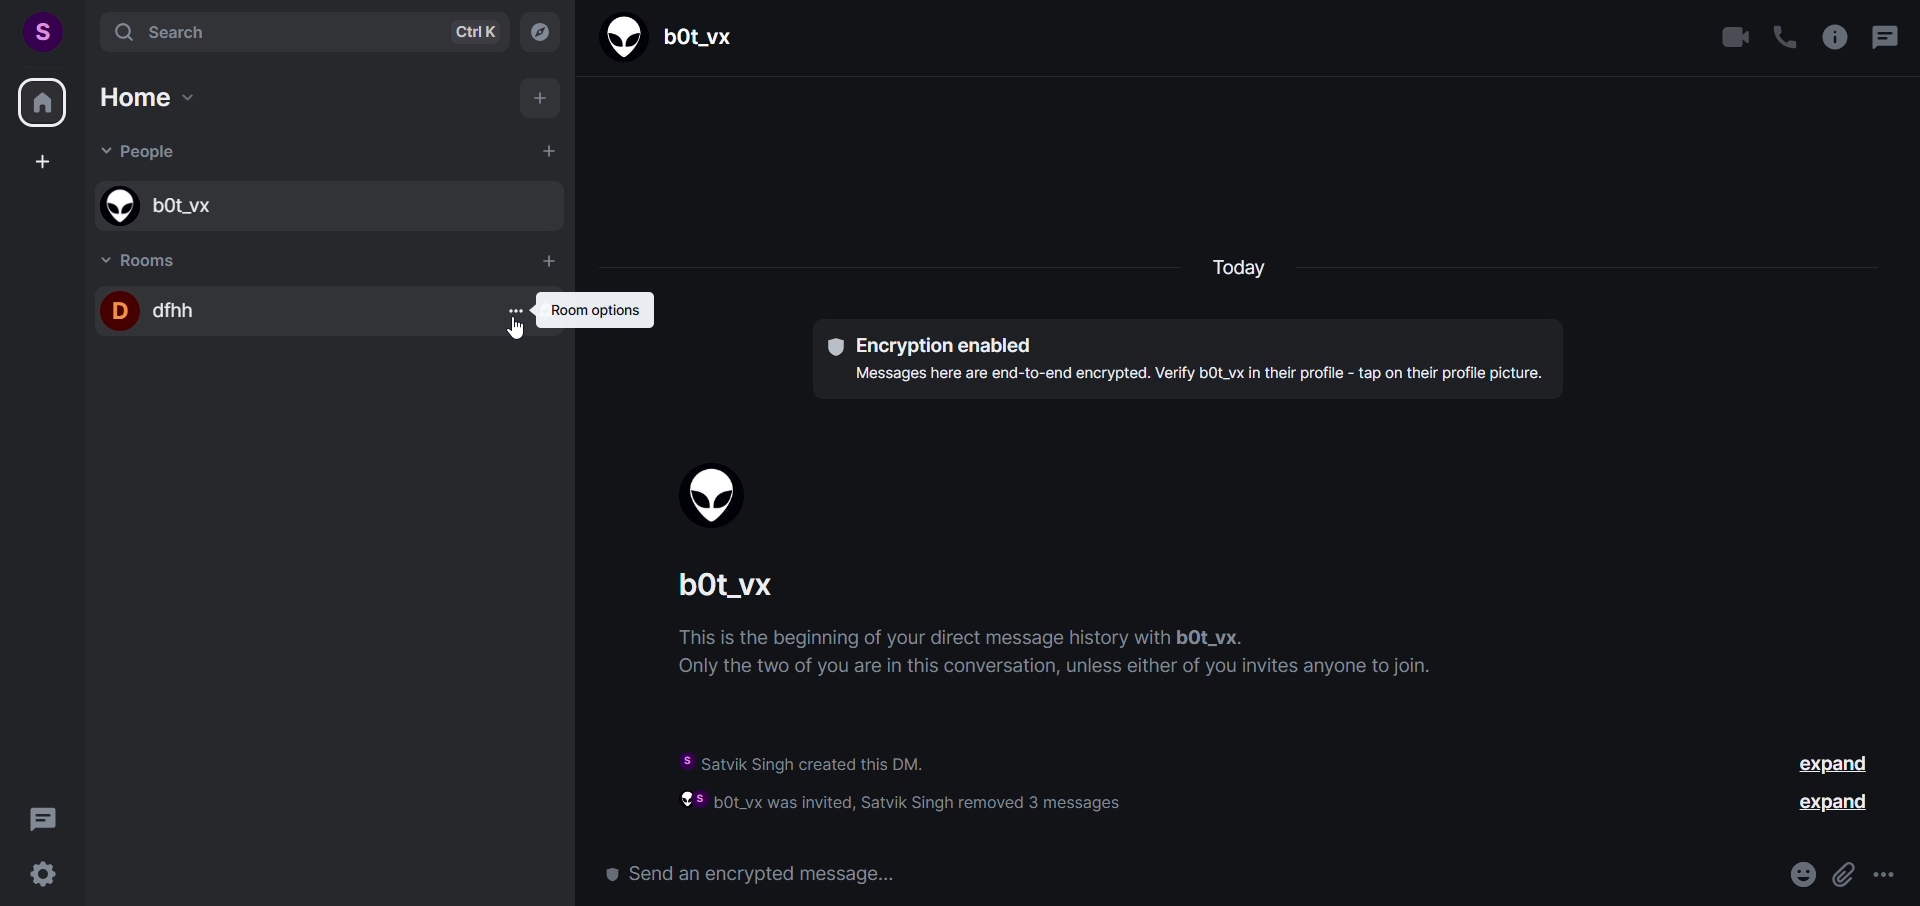 The image size is (1920, 906). I want to click on today, so click(1237, 269).